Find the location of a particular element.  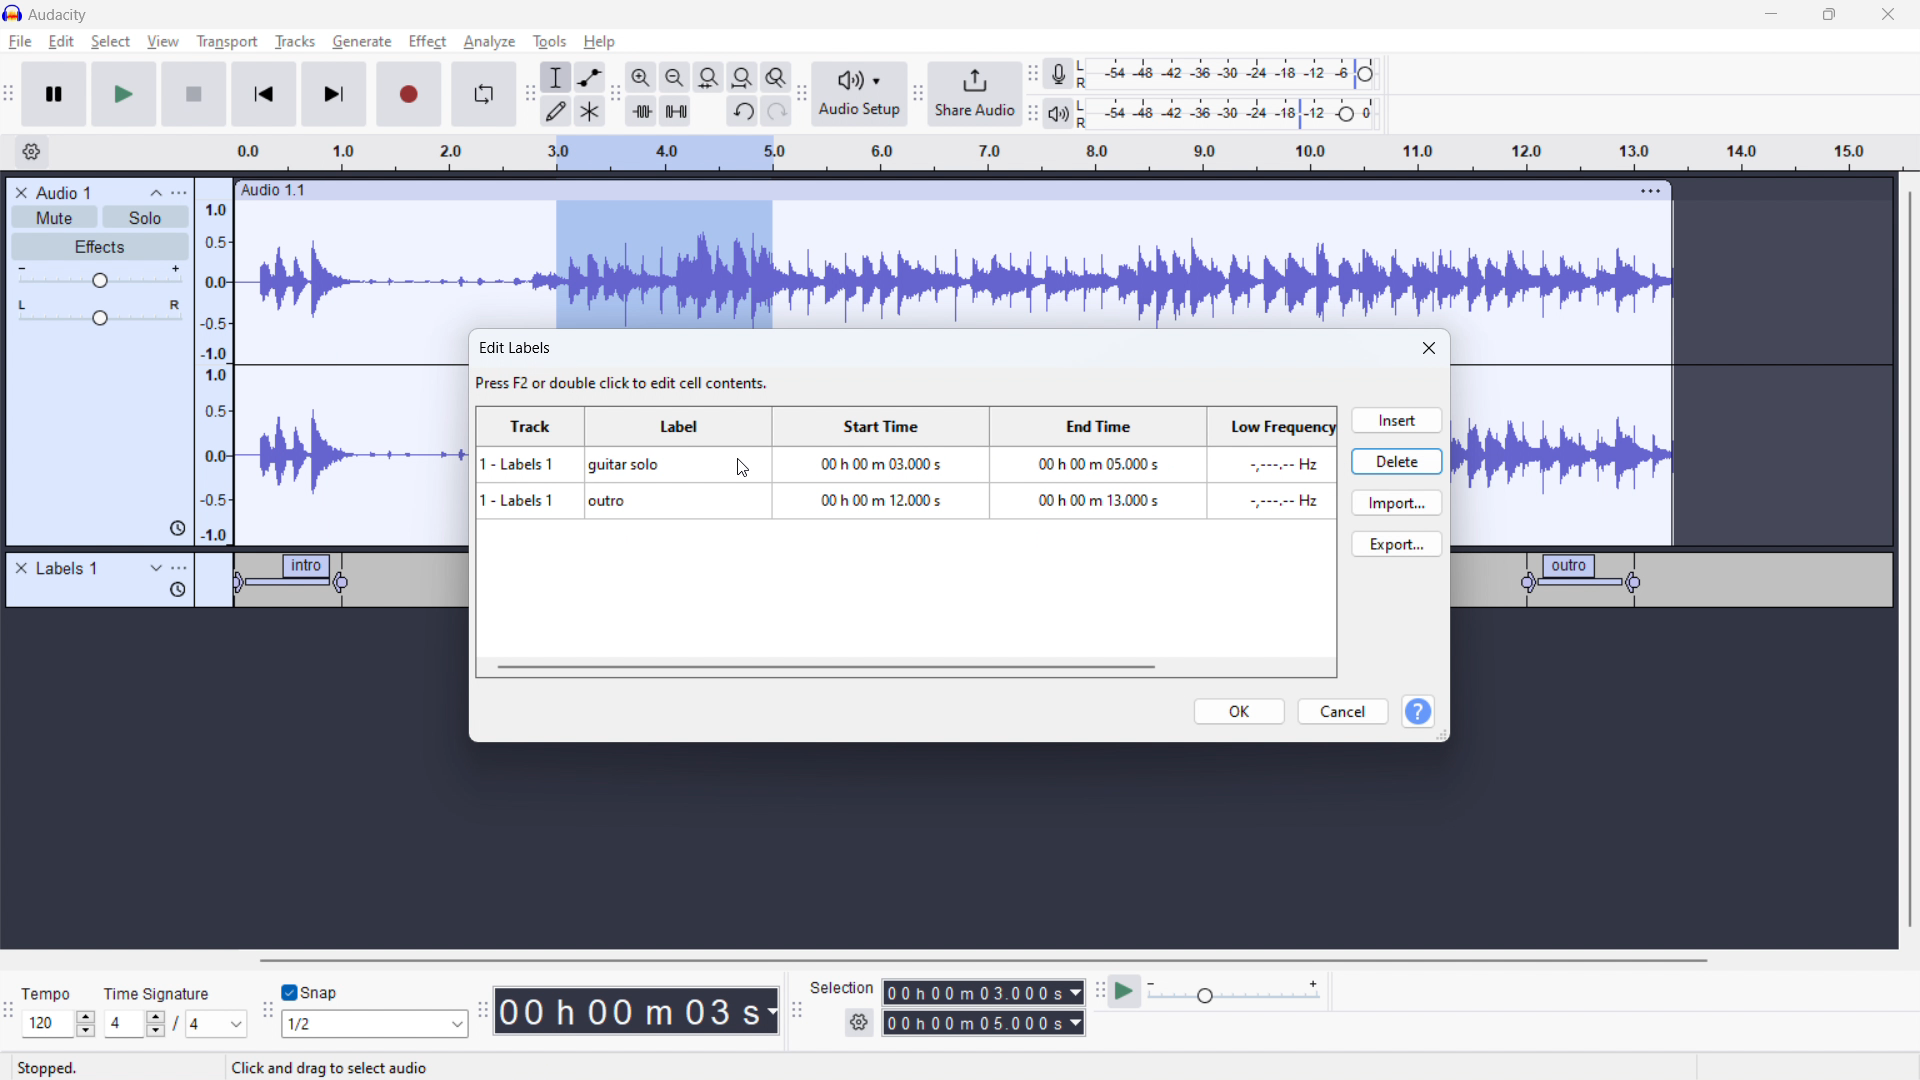

audio wave is located at coordinates (354, 438).